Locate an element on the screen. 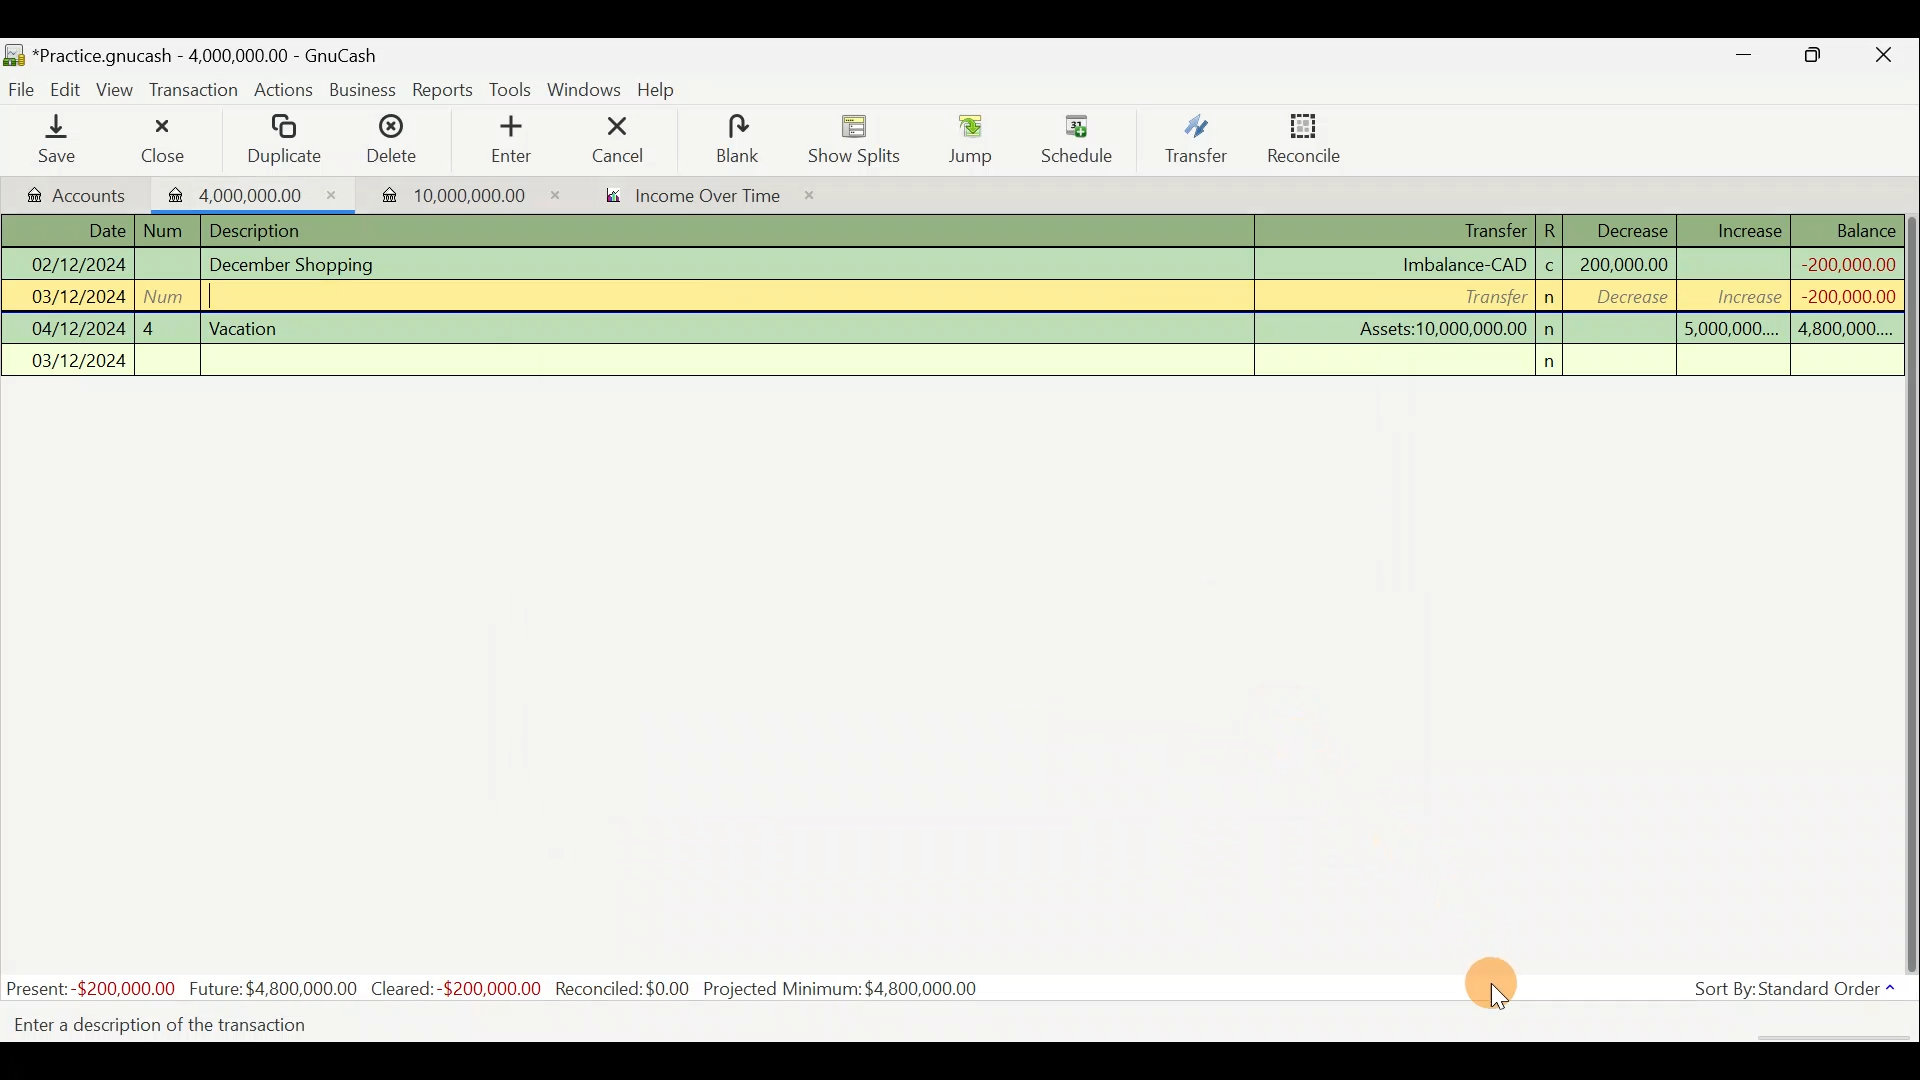 The width and height of the screenshot is (1920, 1080). decrease is located at coordinates (1626, 299).